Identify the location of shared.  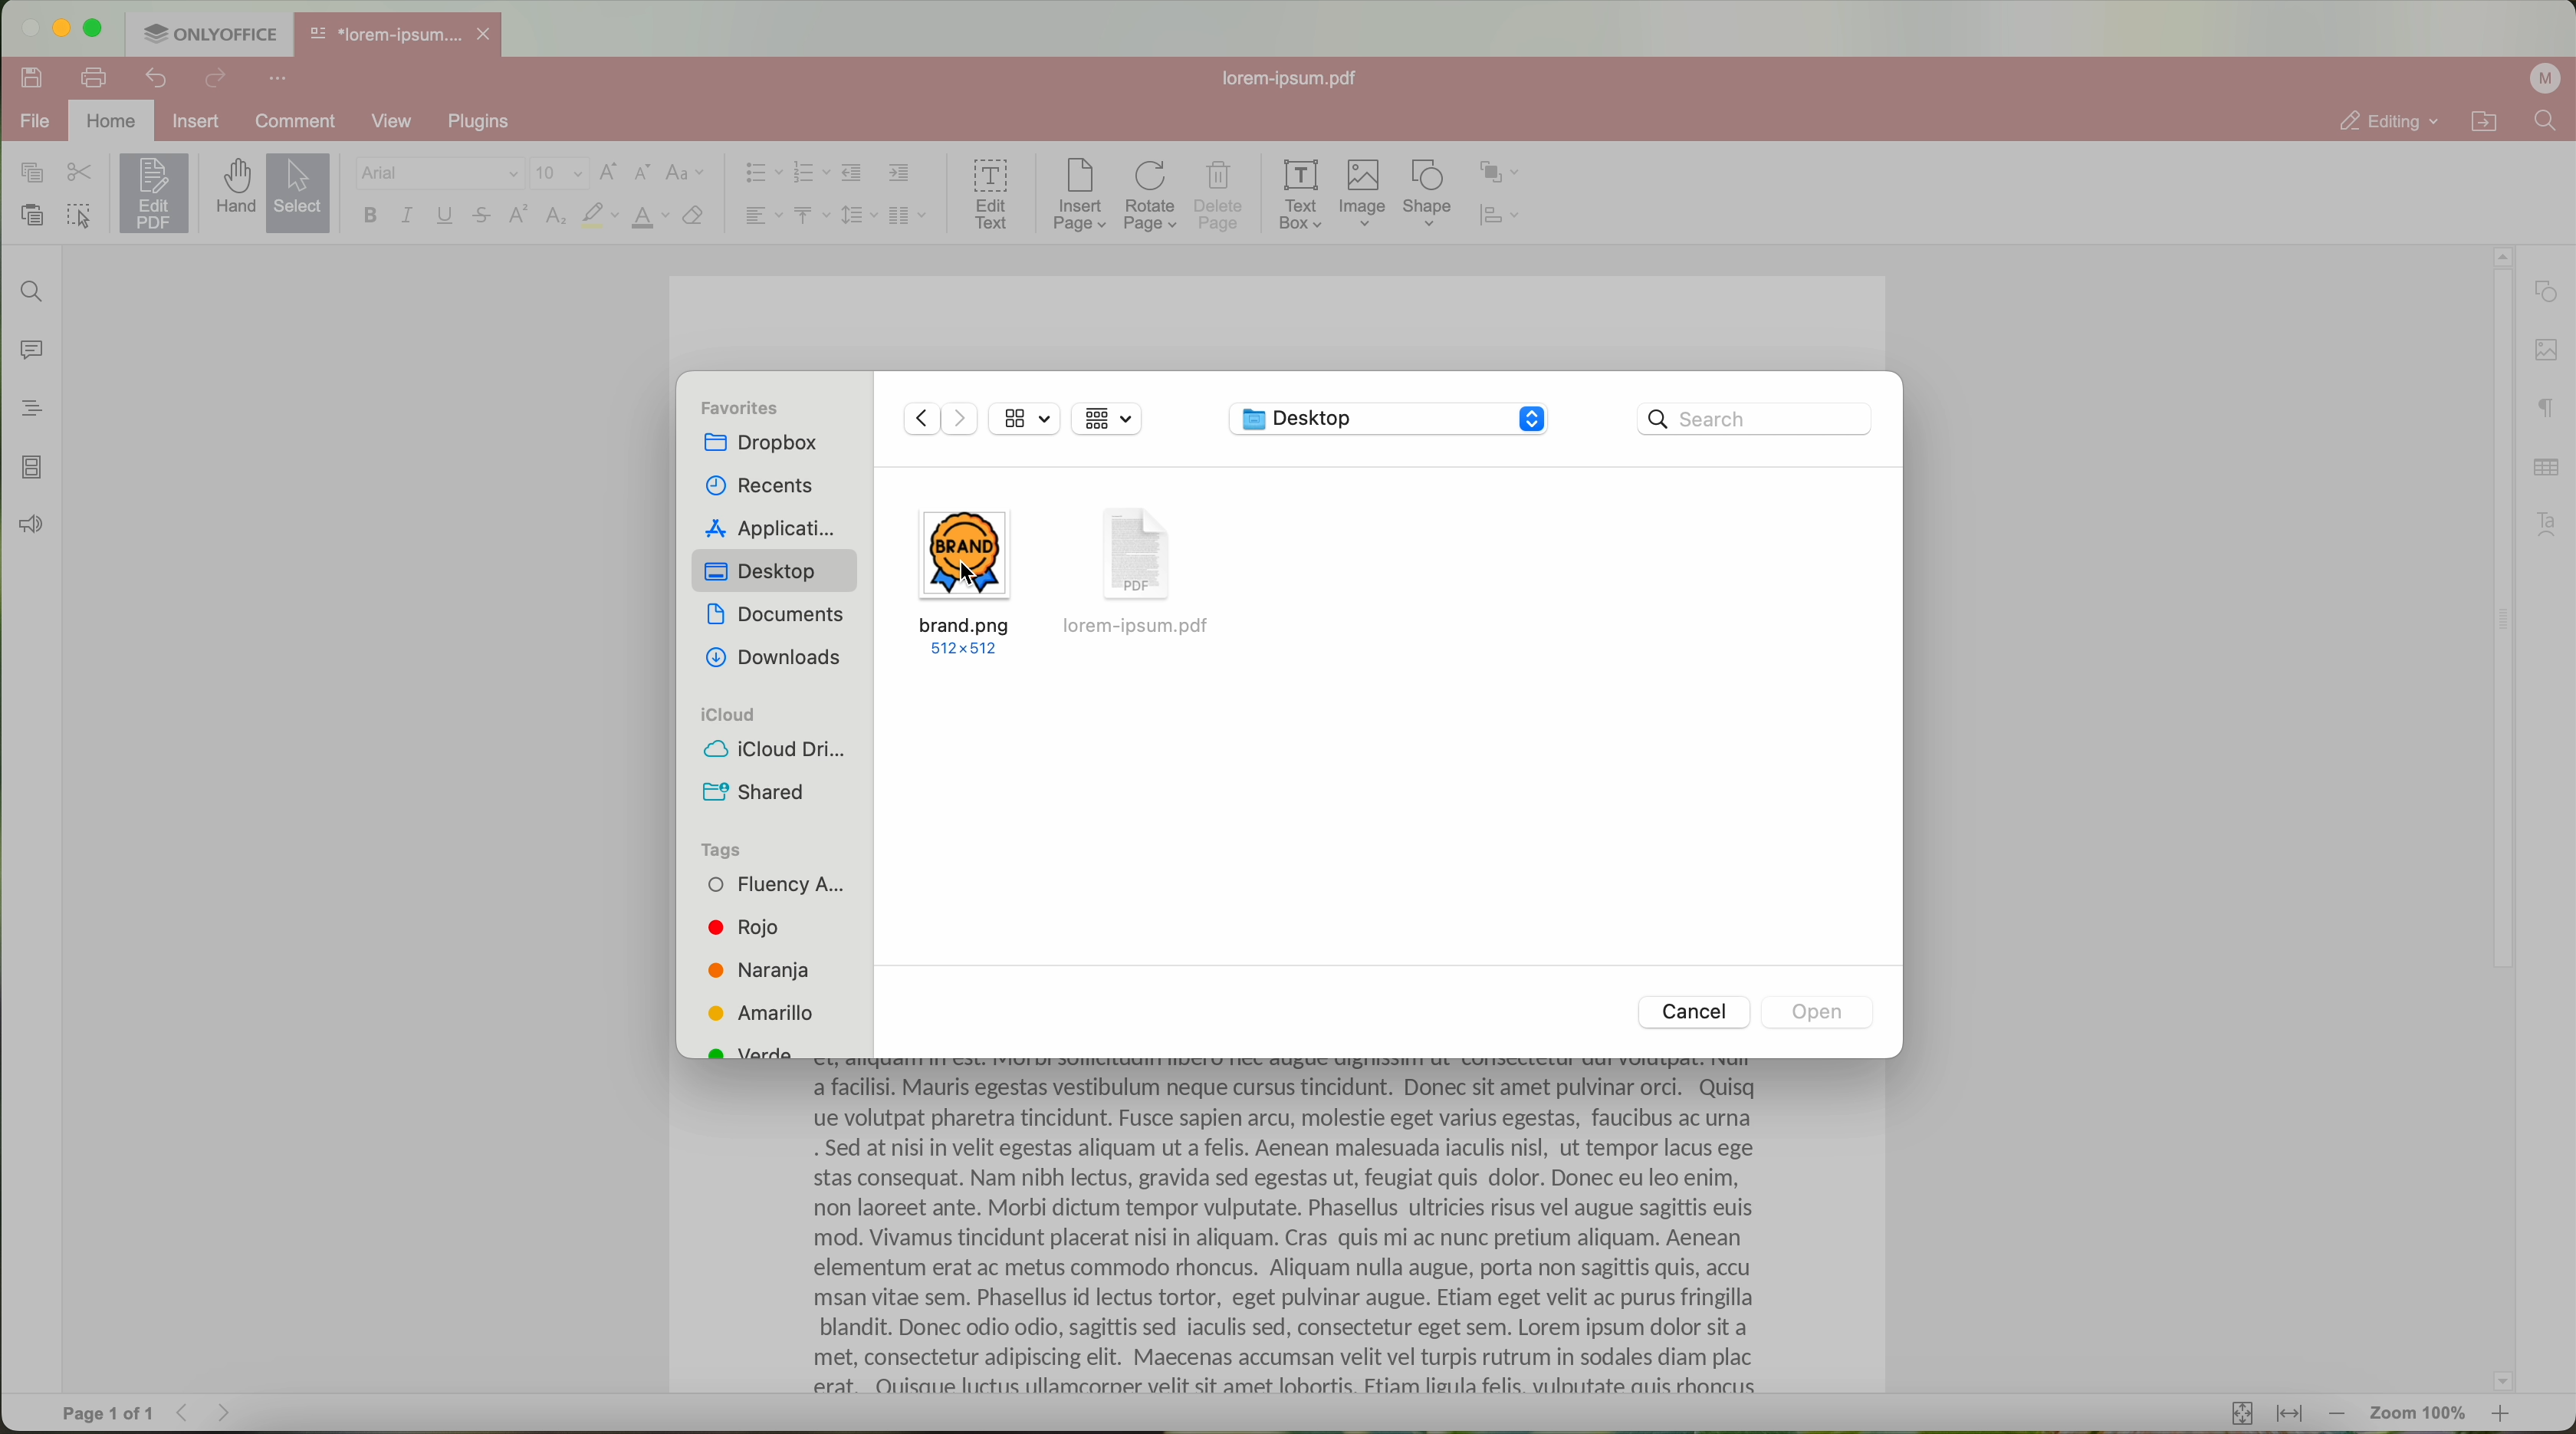
(755, 792).